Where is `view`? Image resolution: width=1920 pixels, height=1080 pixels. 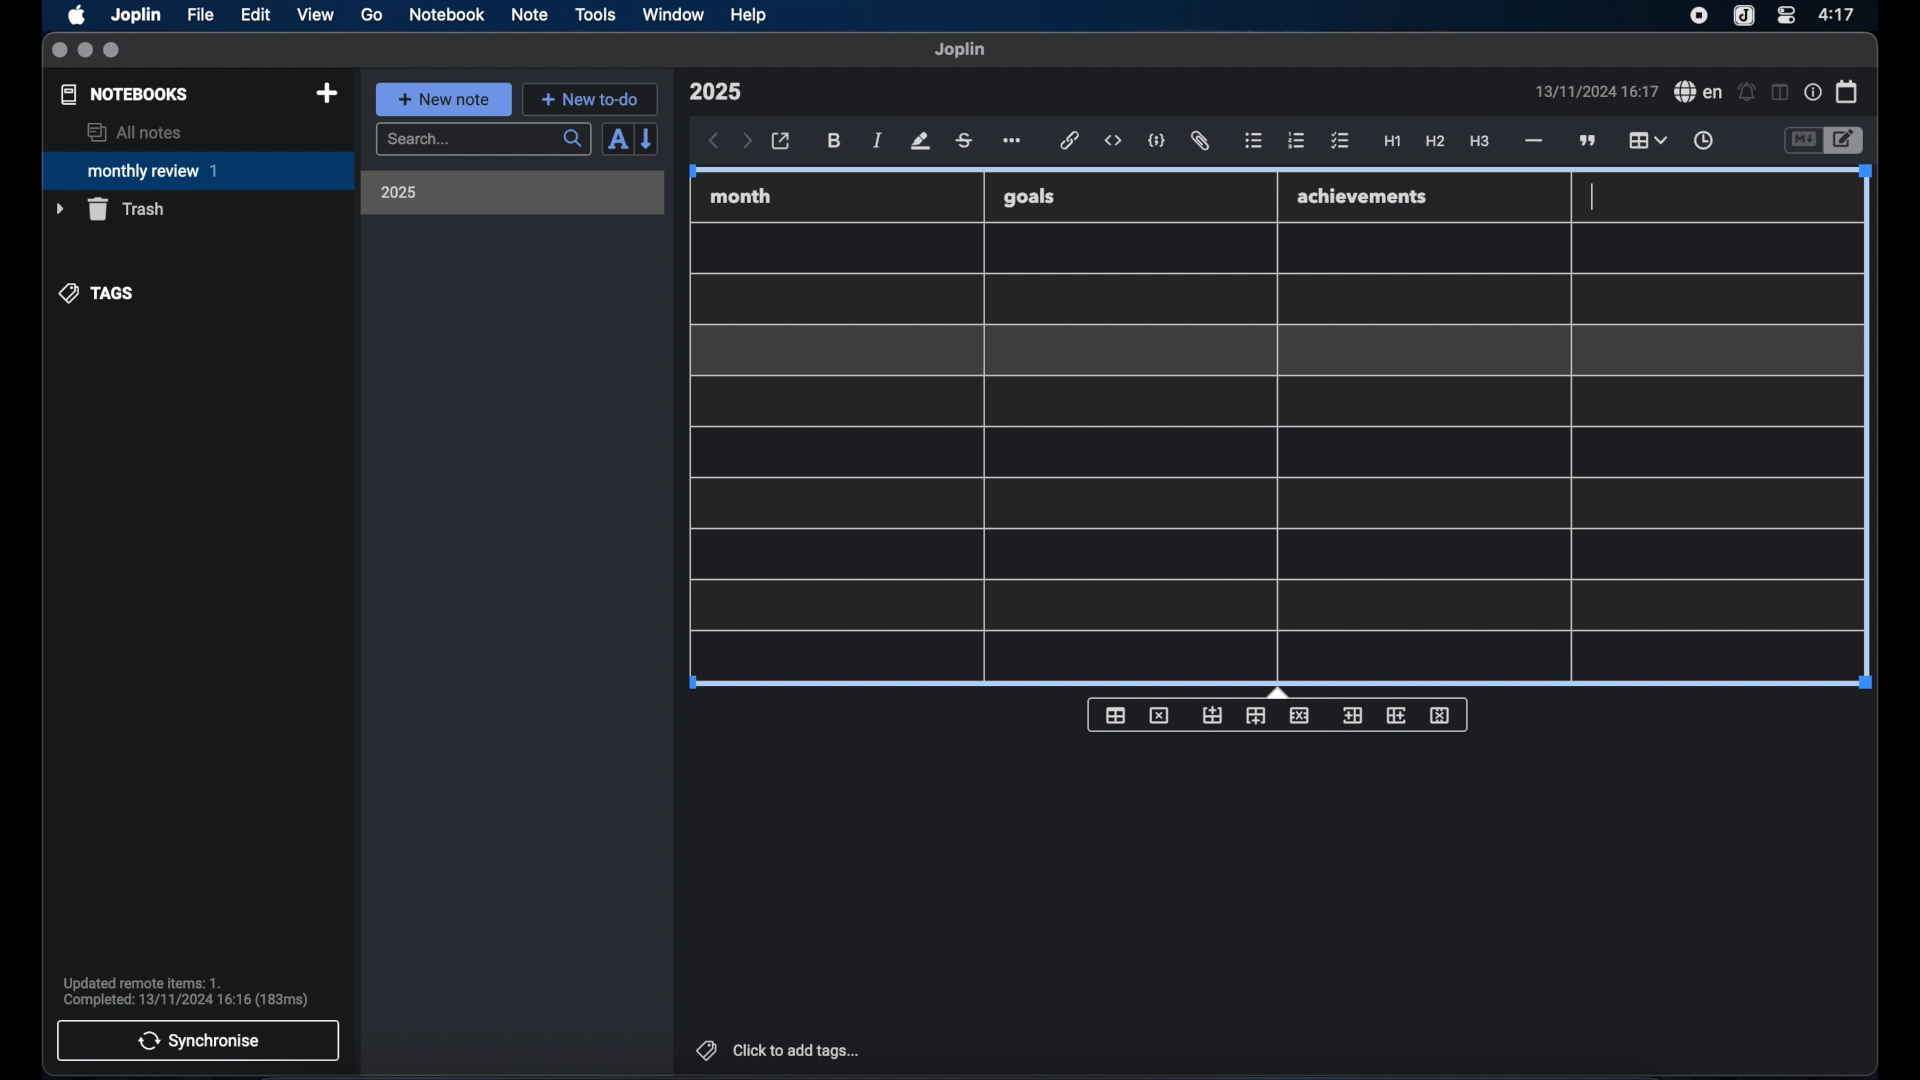 view is located at coordinates (315, 15).